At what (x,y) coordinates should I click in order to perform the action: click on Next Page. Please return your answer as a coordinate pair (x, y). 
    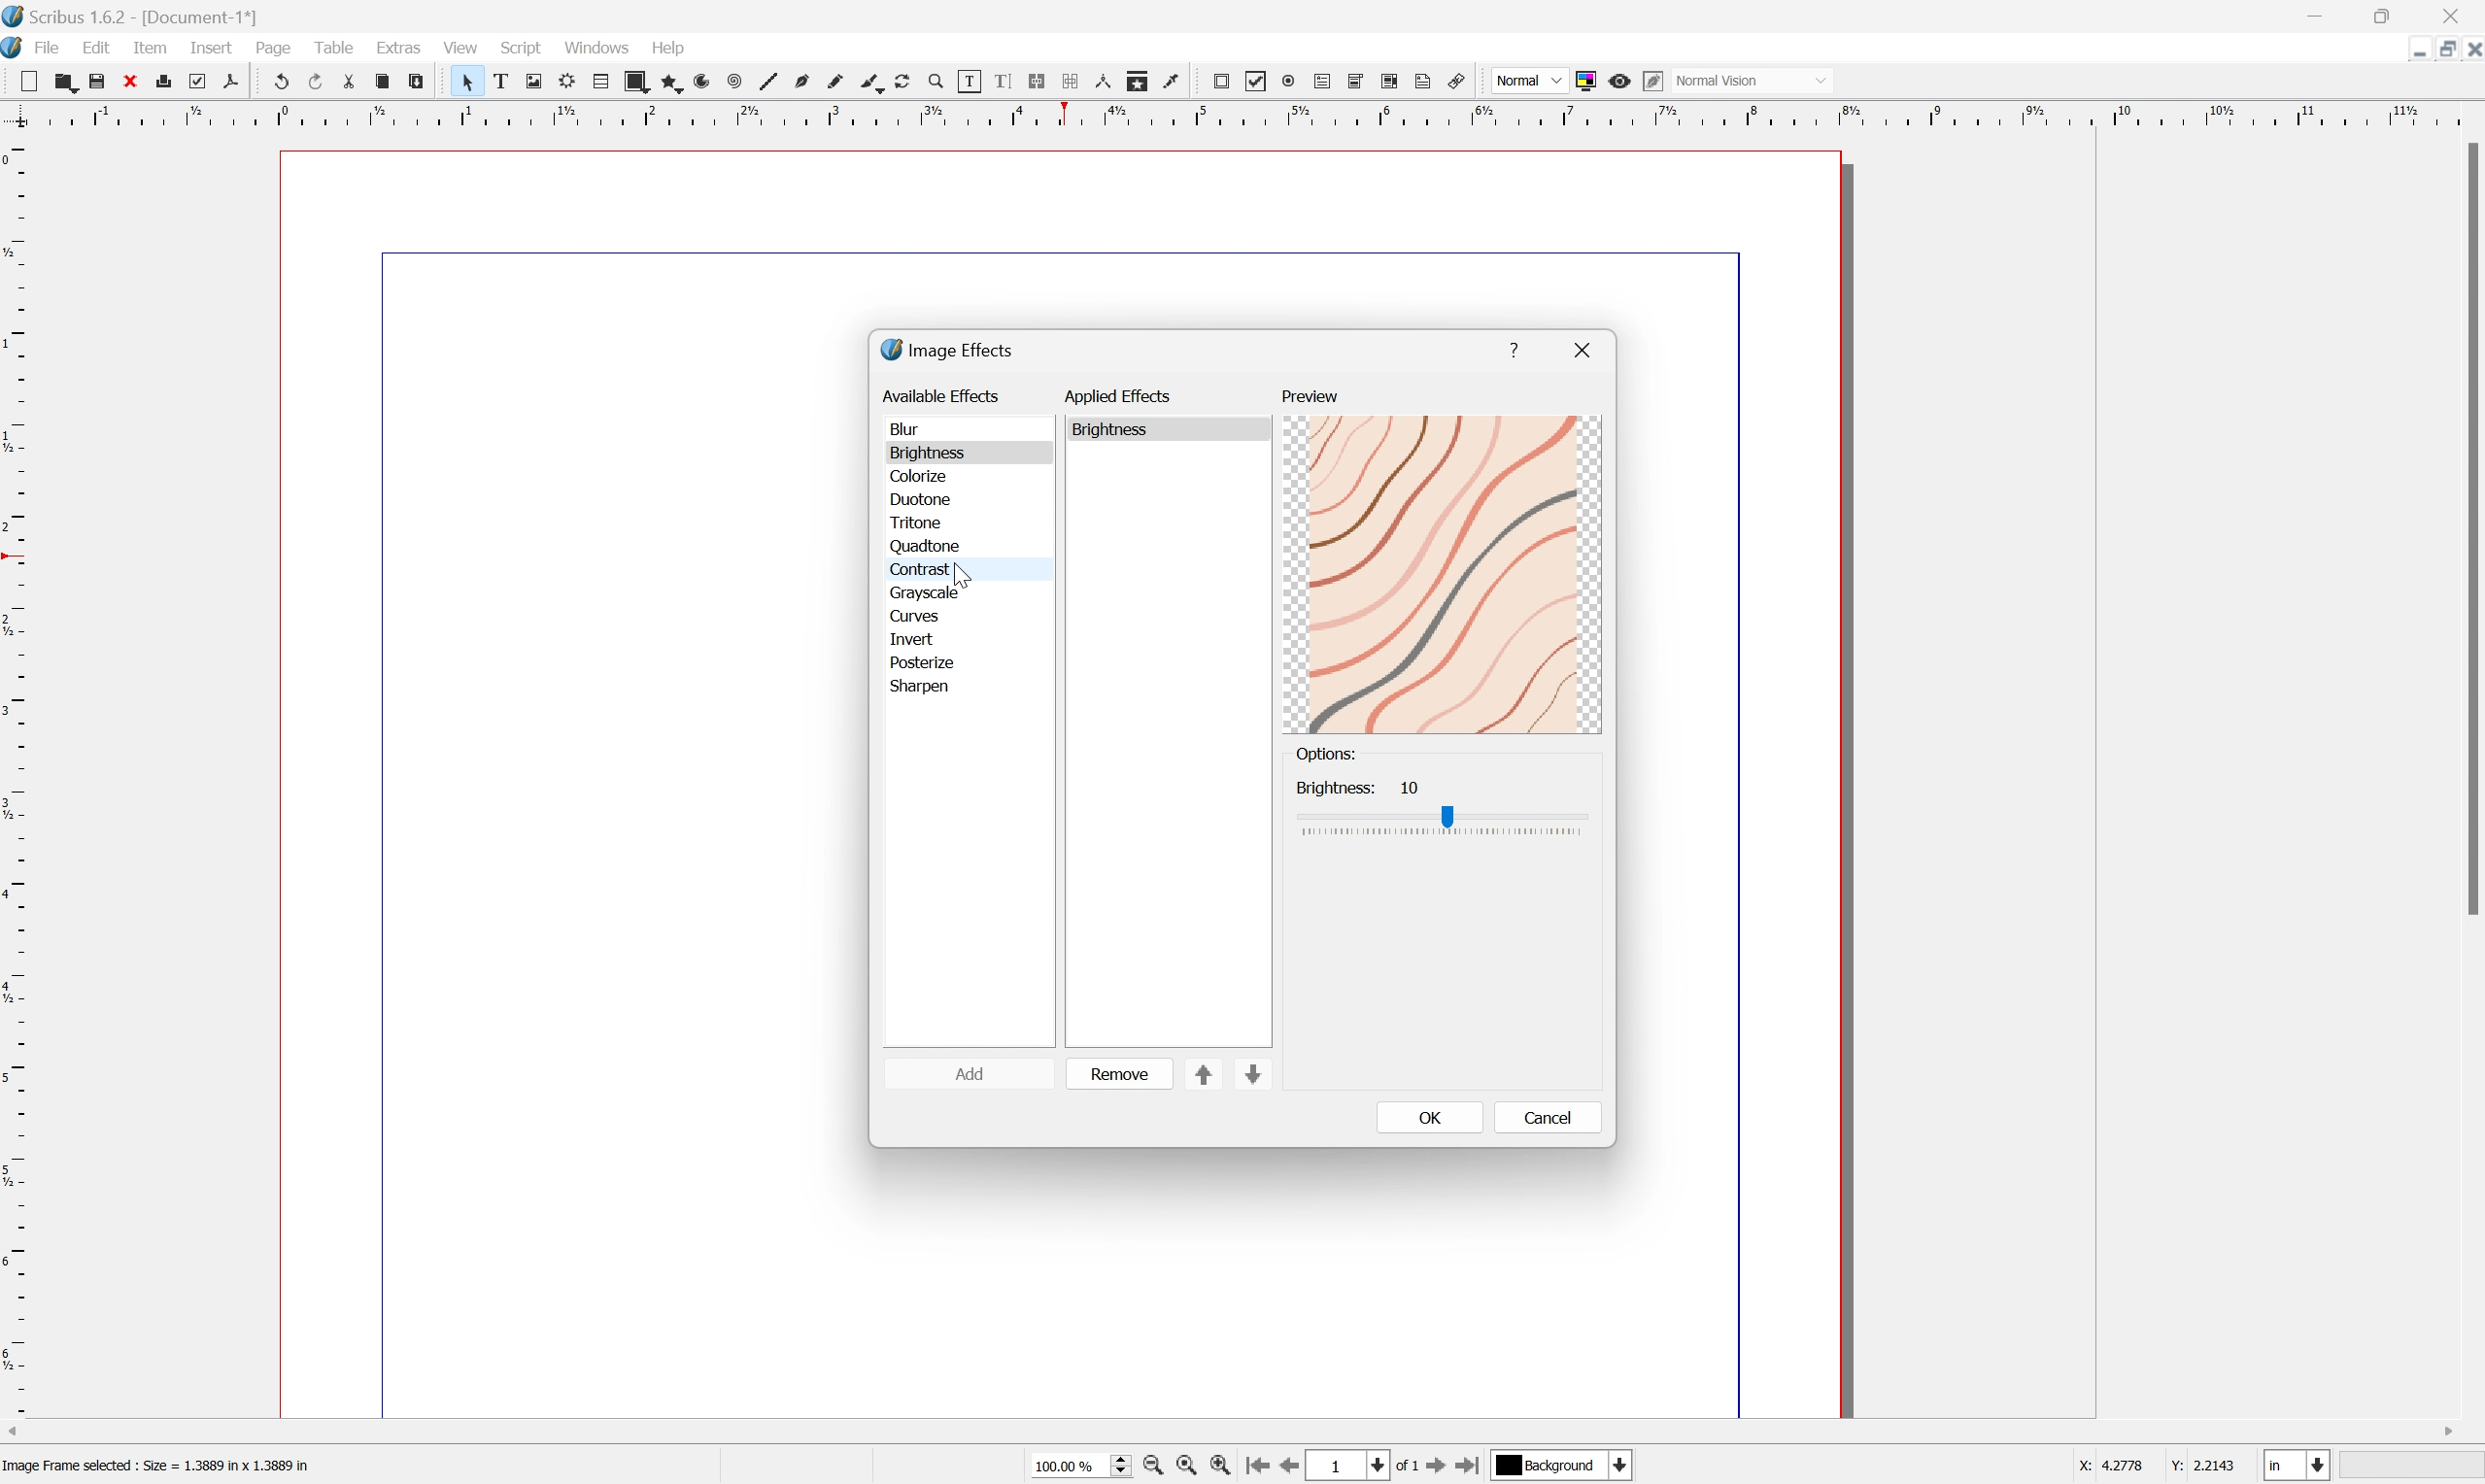
    Looking at the image, I should click on (1441, 1467).